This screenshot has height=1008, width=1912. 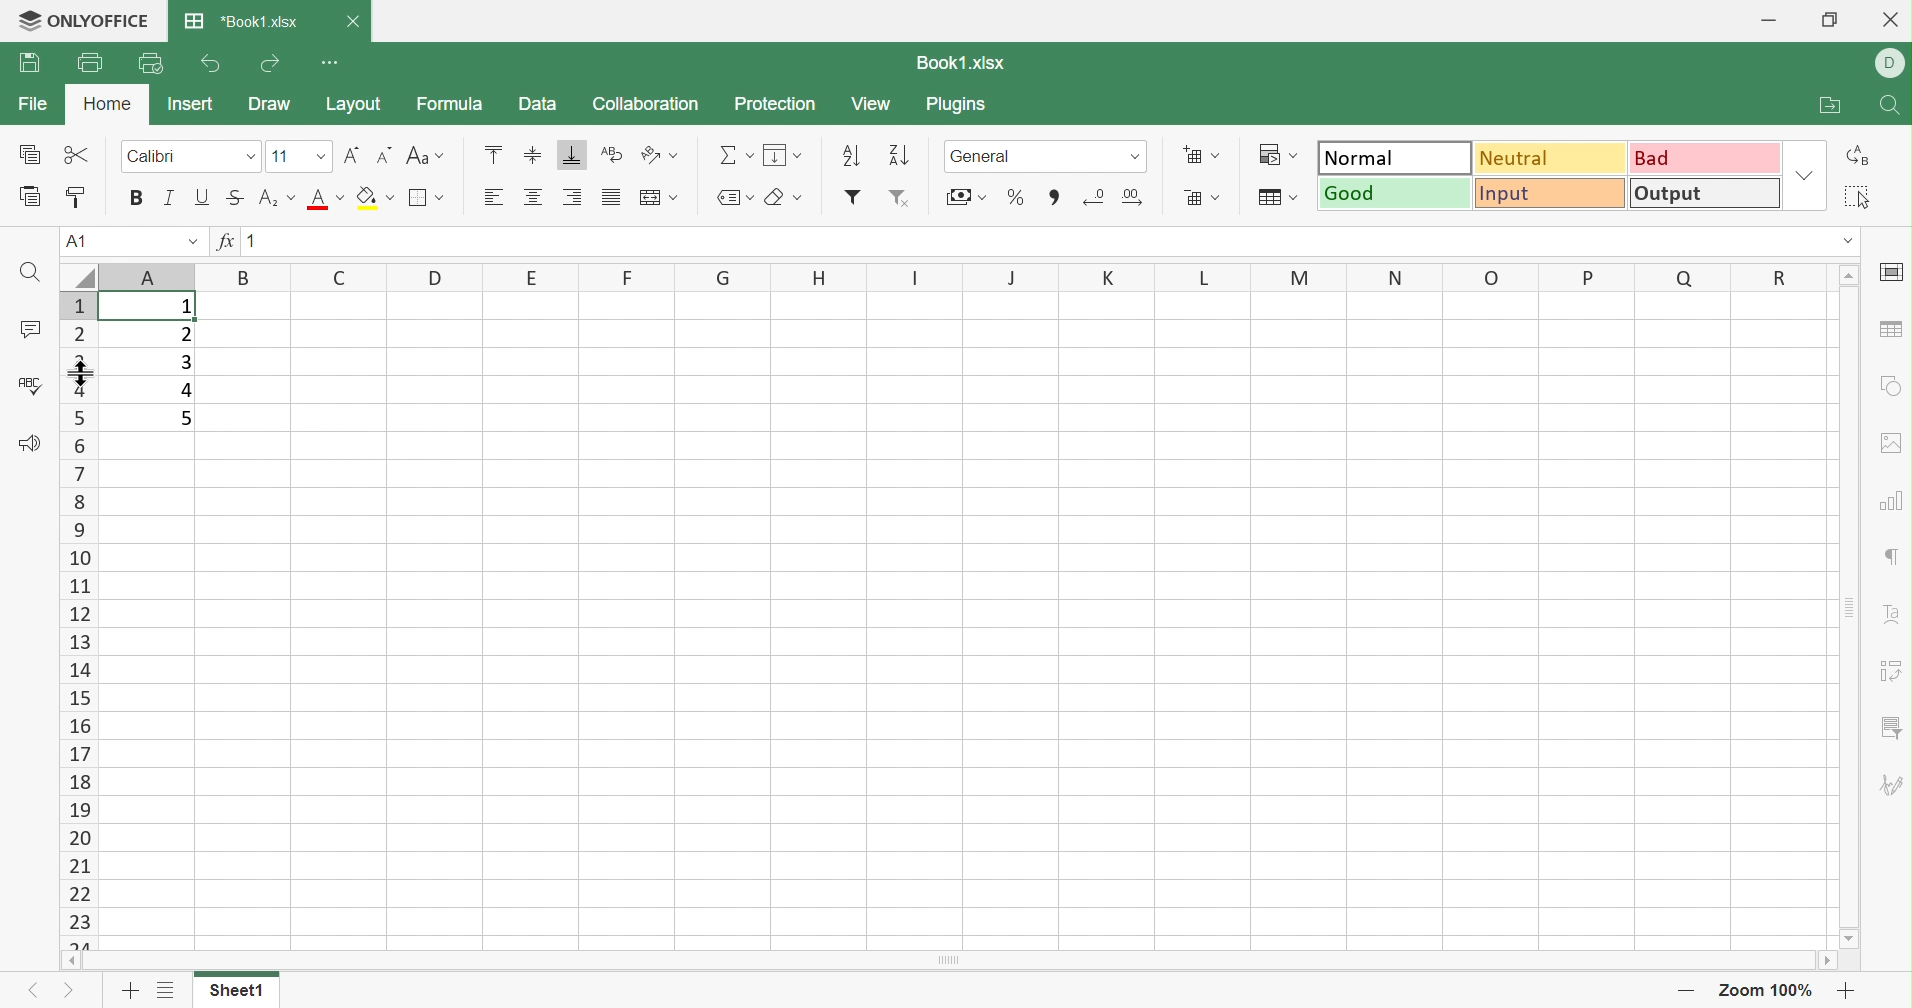 I want to click on Decrement cells, so click(x=1094, y=193).